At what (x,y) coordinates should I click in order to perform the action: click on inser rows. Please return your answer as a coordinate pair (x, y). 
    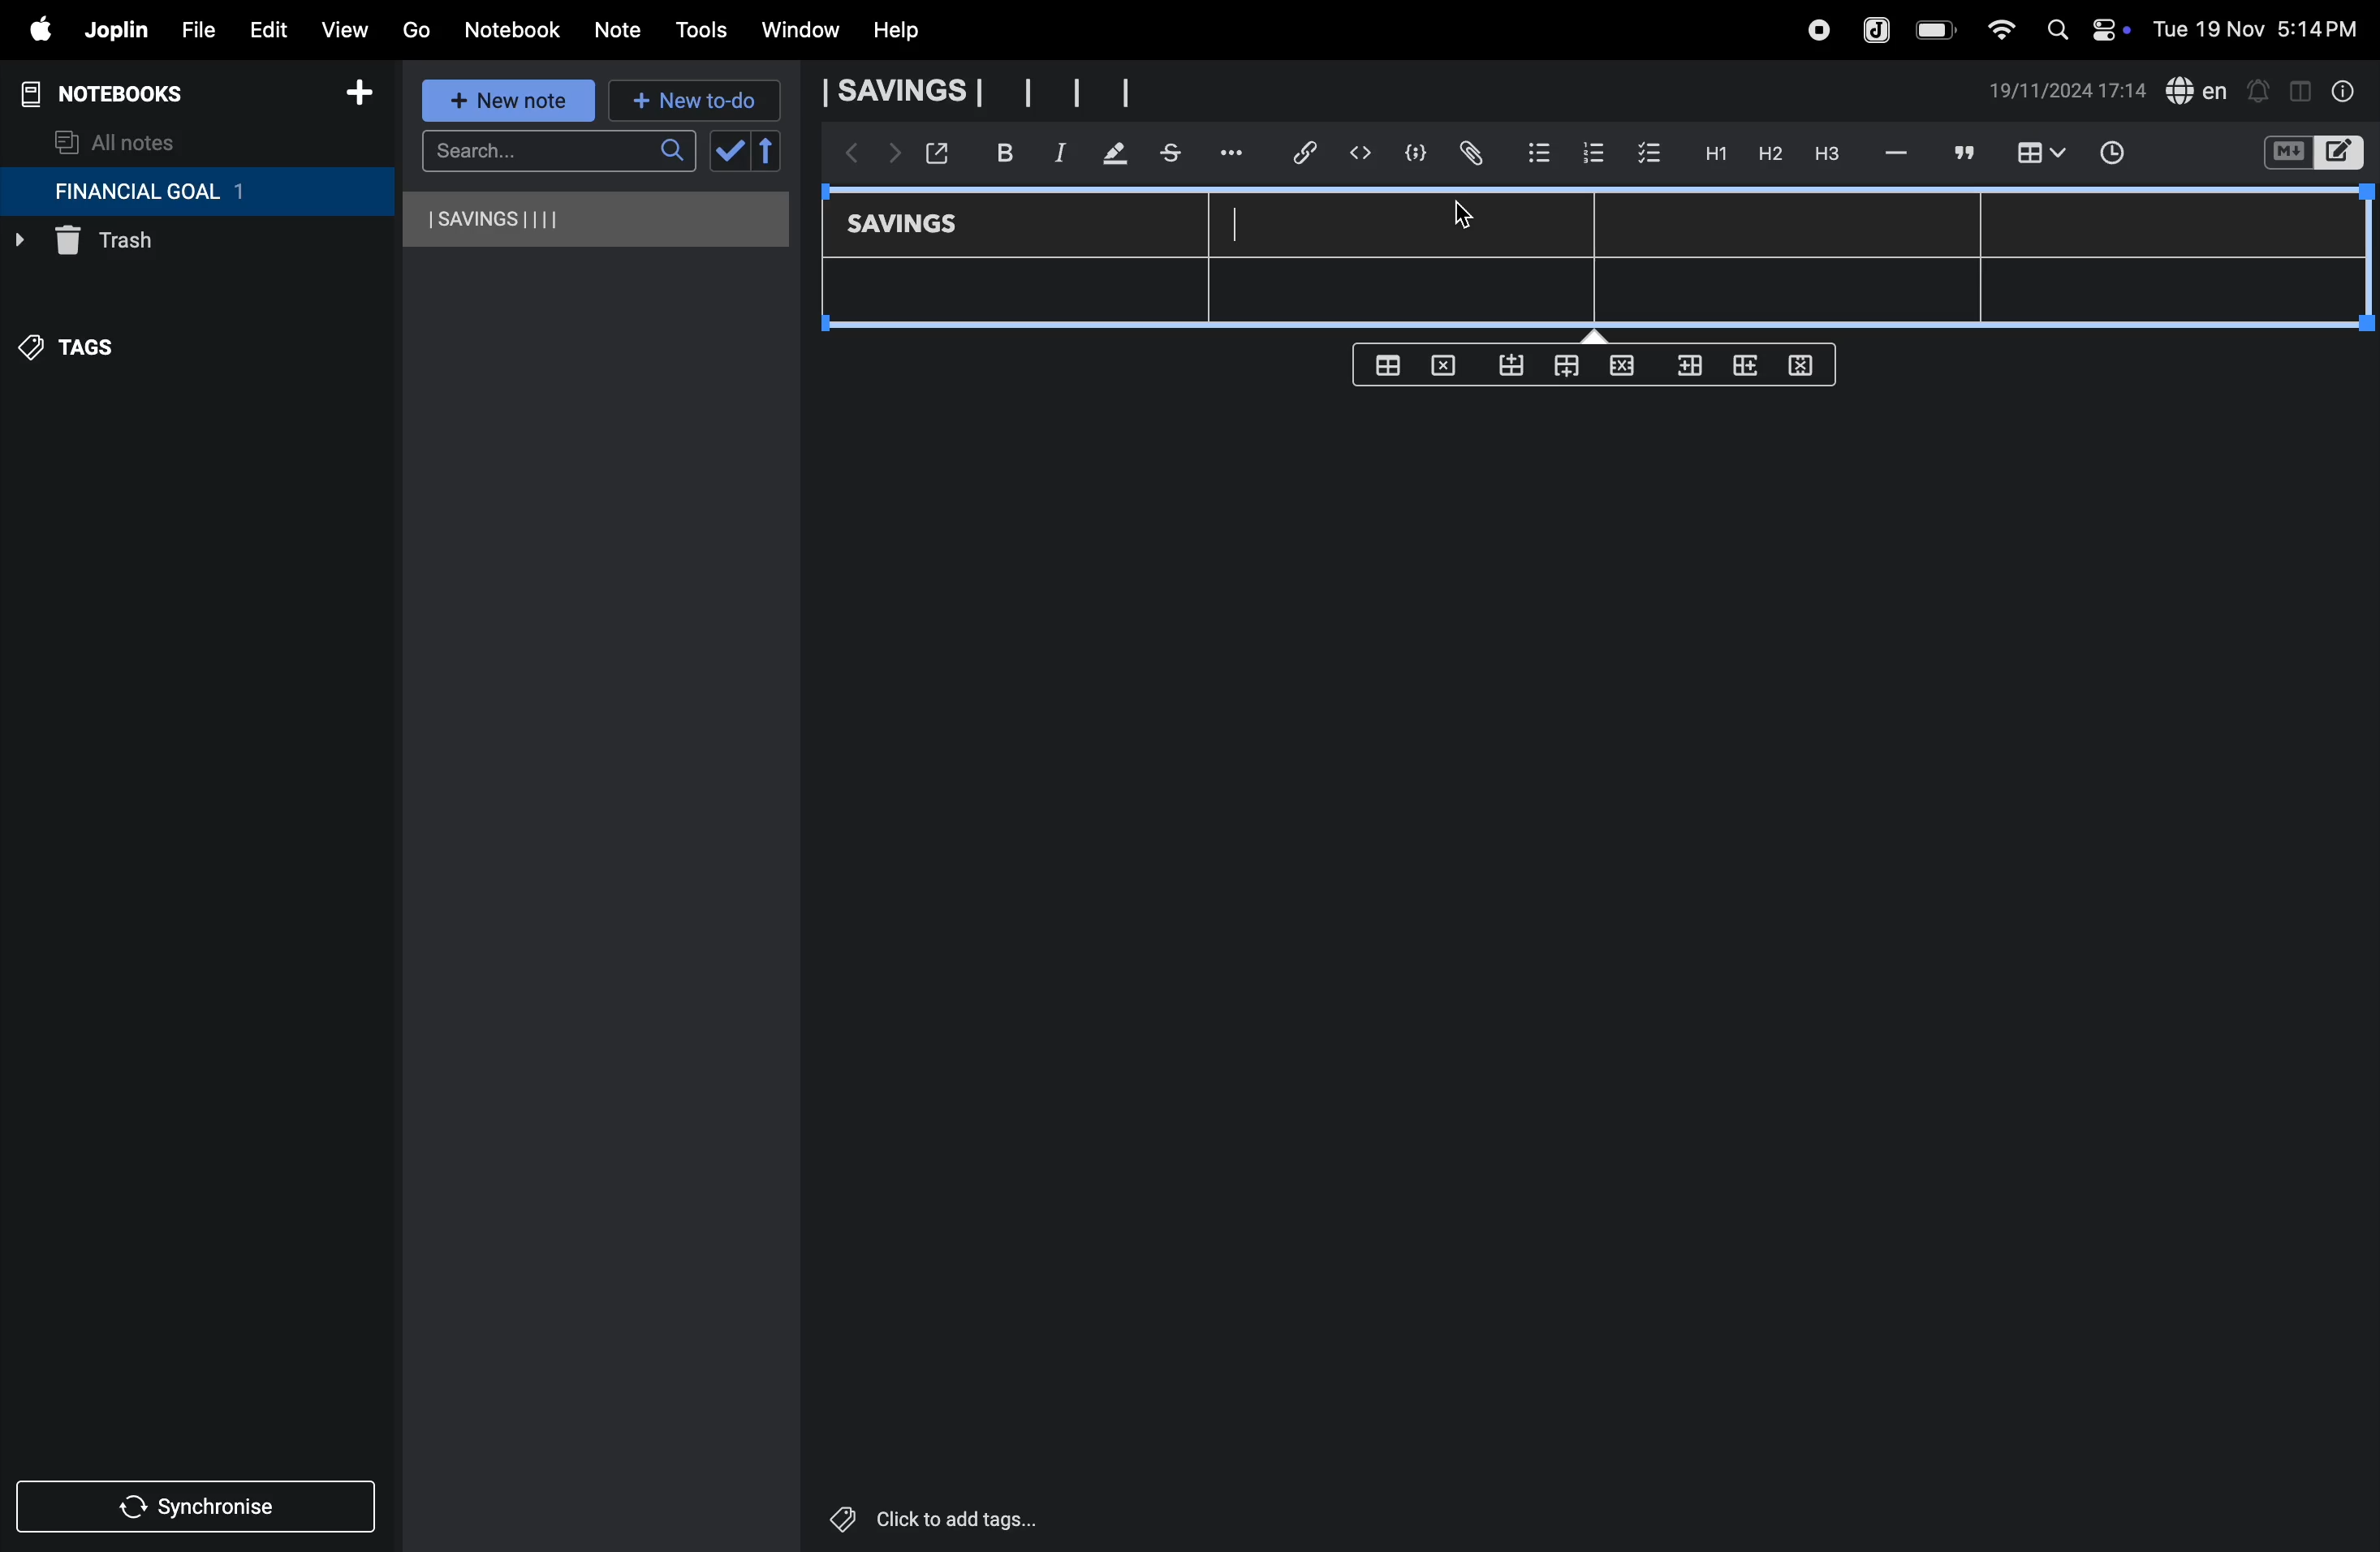
    Looking at the image, I should click on (1686, 370).